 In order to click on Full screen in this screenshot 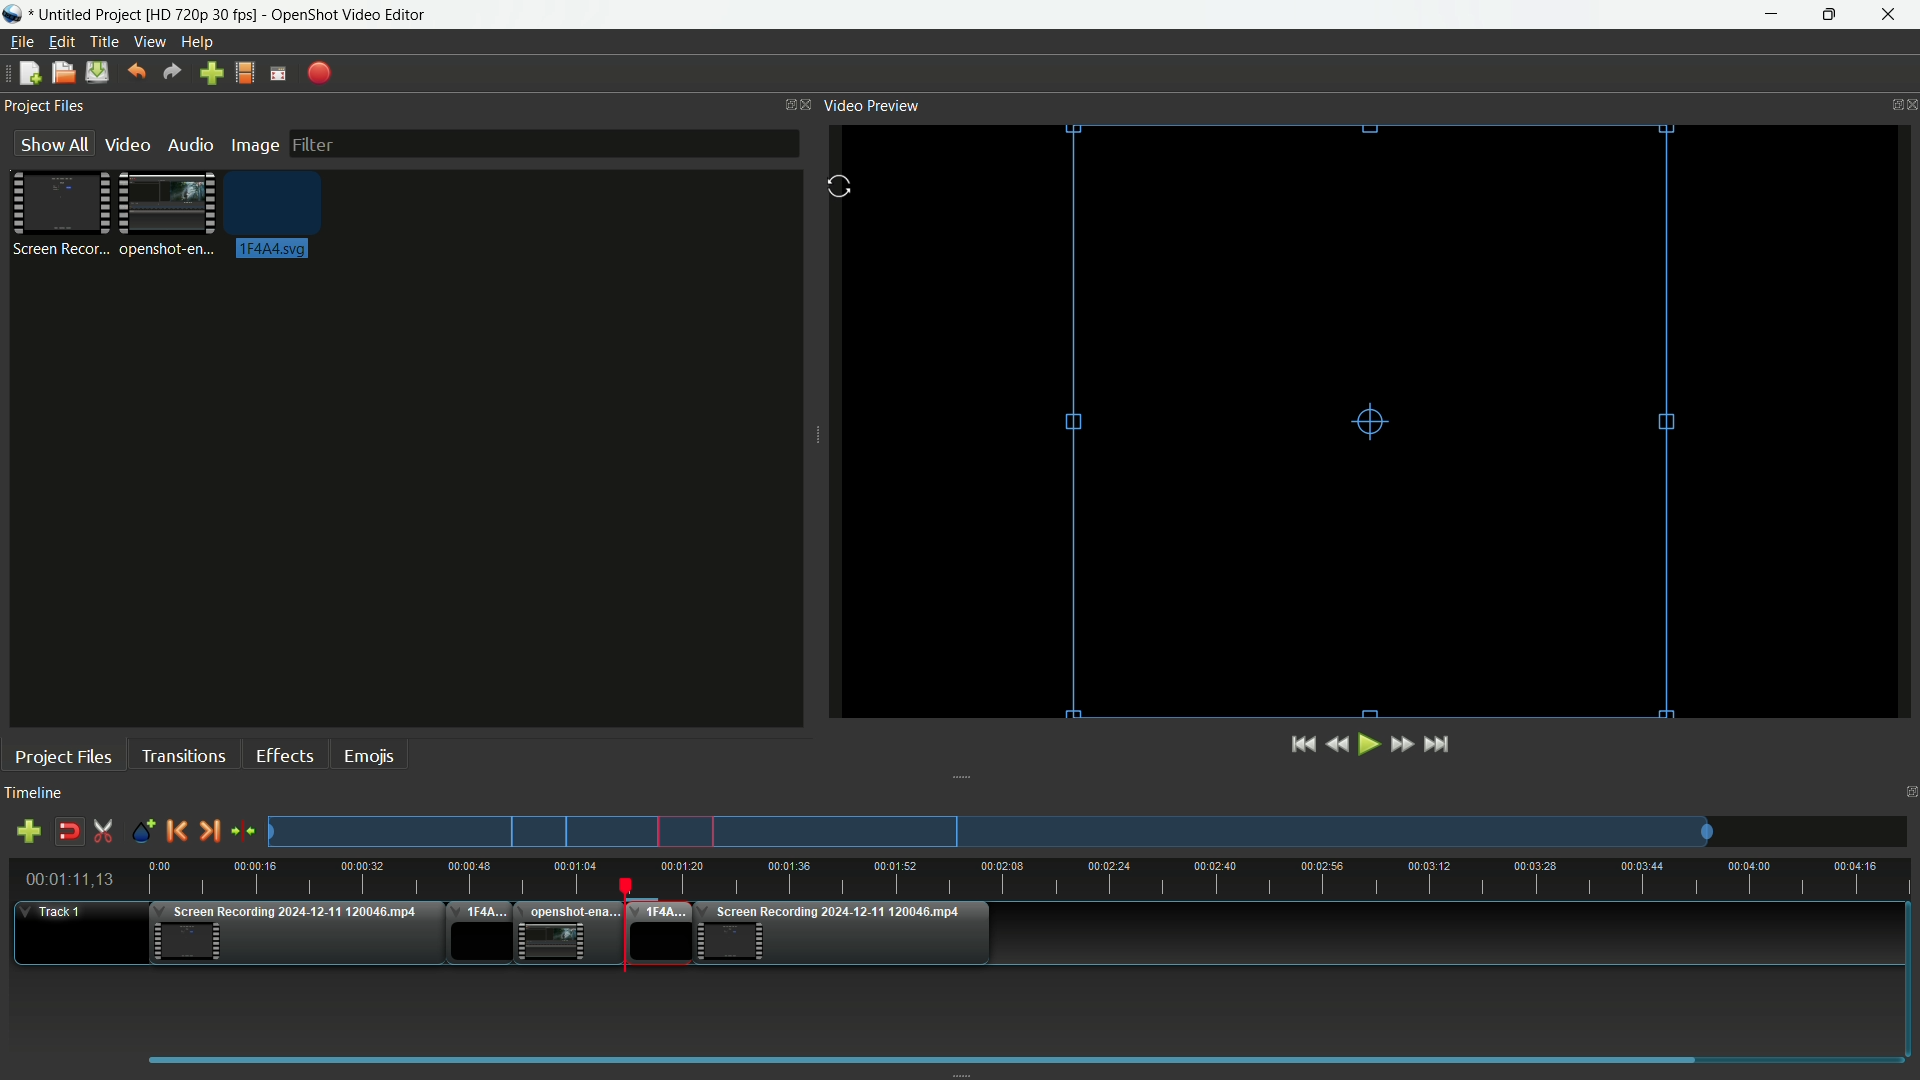, I will do `click(278, 74)`.